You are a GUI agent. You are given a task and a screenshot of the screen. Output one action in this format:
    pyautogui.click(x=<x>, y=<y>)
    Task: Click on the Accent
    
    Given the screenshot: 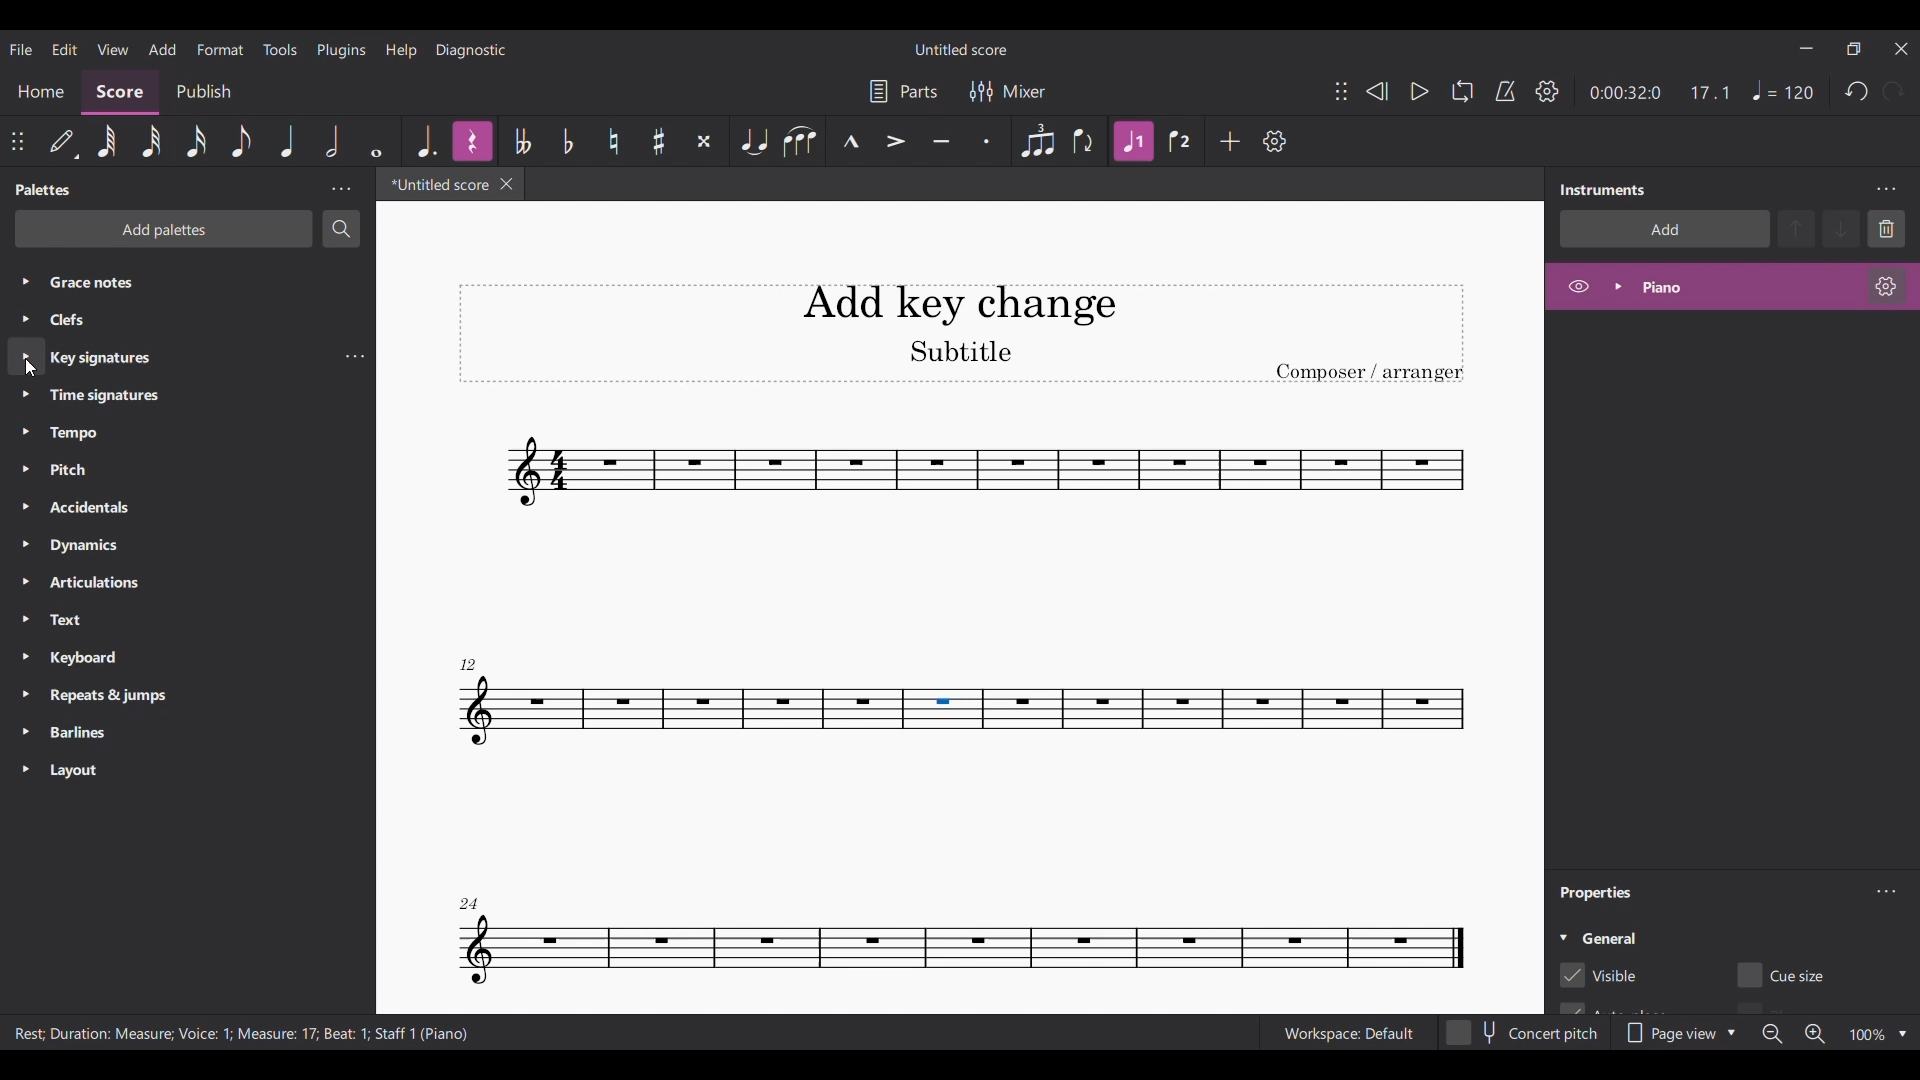 What is the action you would take?
    pyautogui.click(x=895, y=141)
    